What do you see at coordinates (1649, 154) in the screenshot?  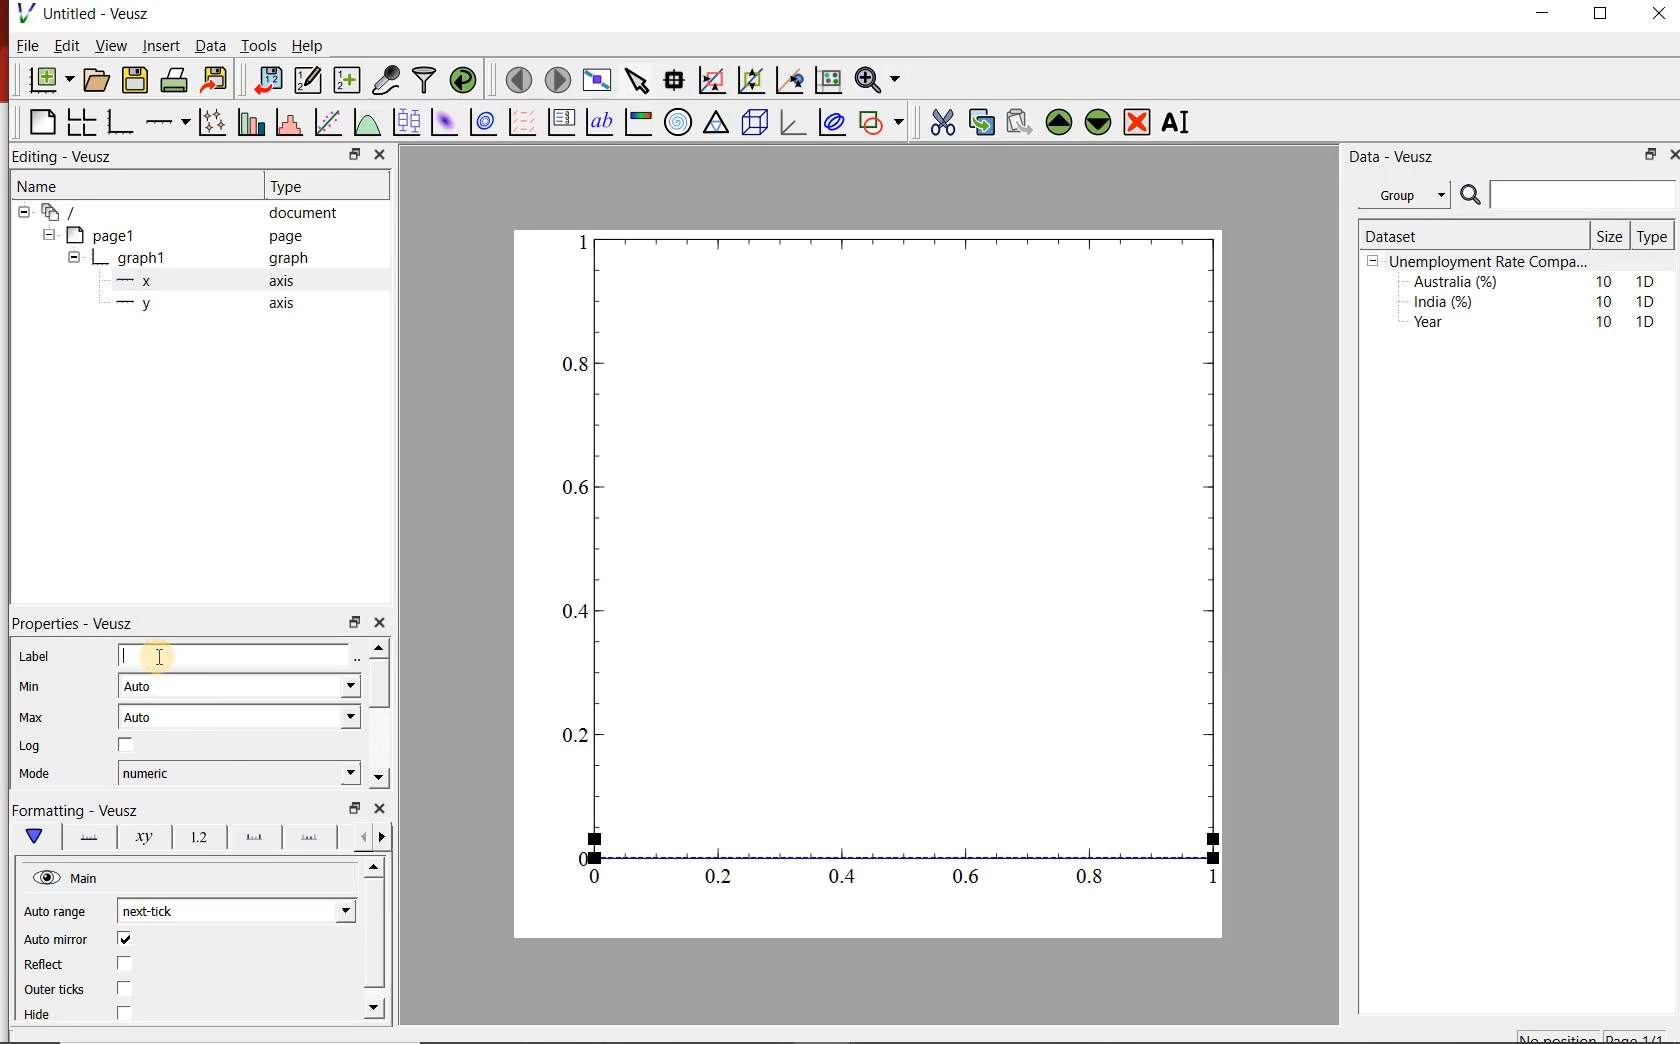 I see `minimise` at bounding box center [1649, 154].